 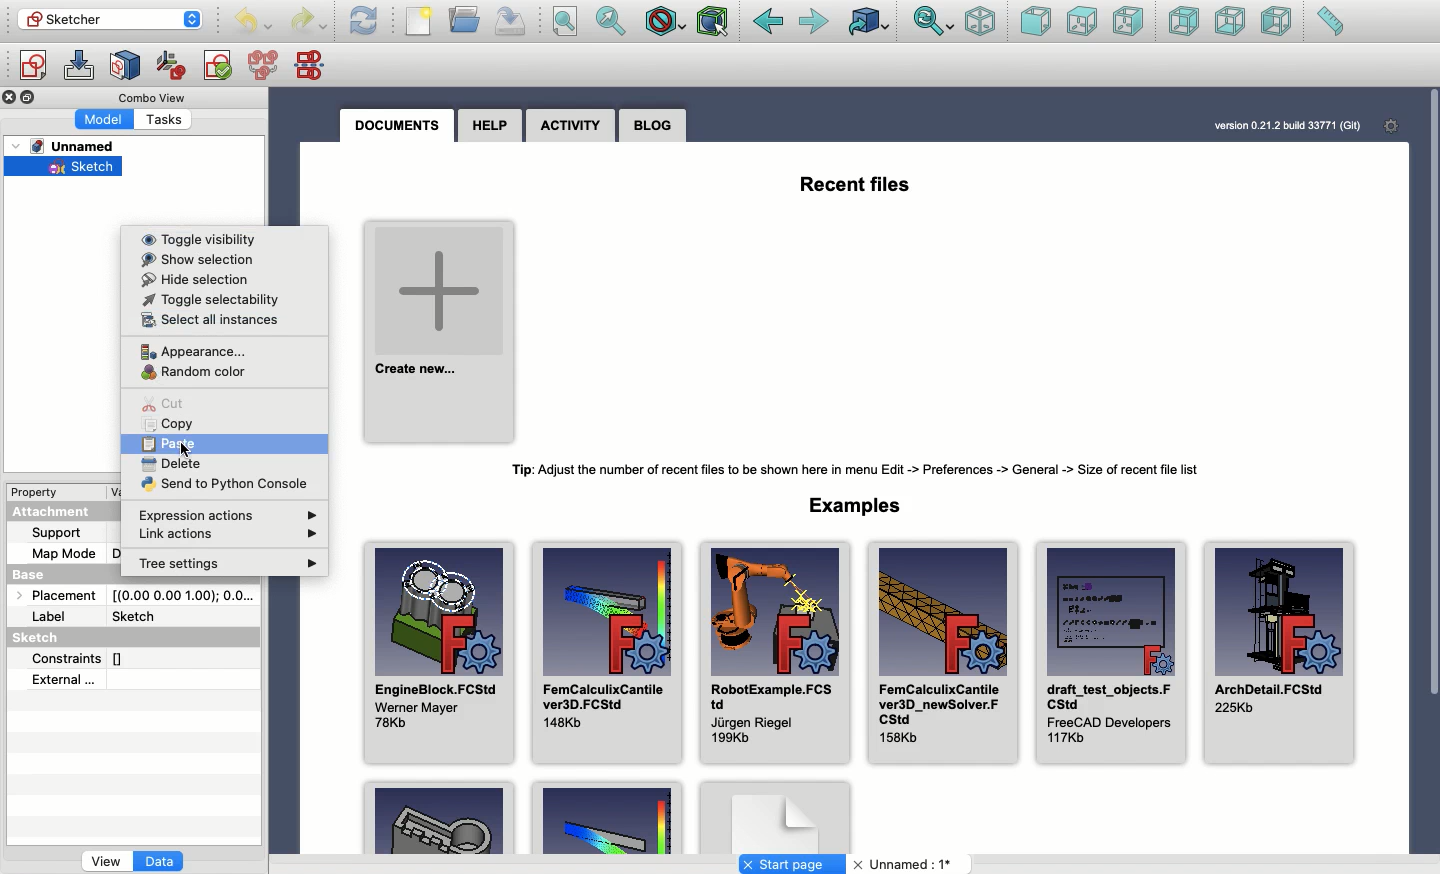 What do you see at coordinates (437, 645) in the screenshot?
I see `EngineBlock` at bounding box center [437, 645].